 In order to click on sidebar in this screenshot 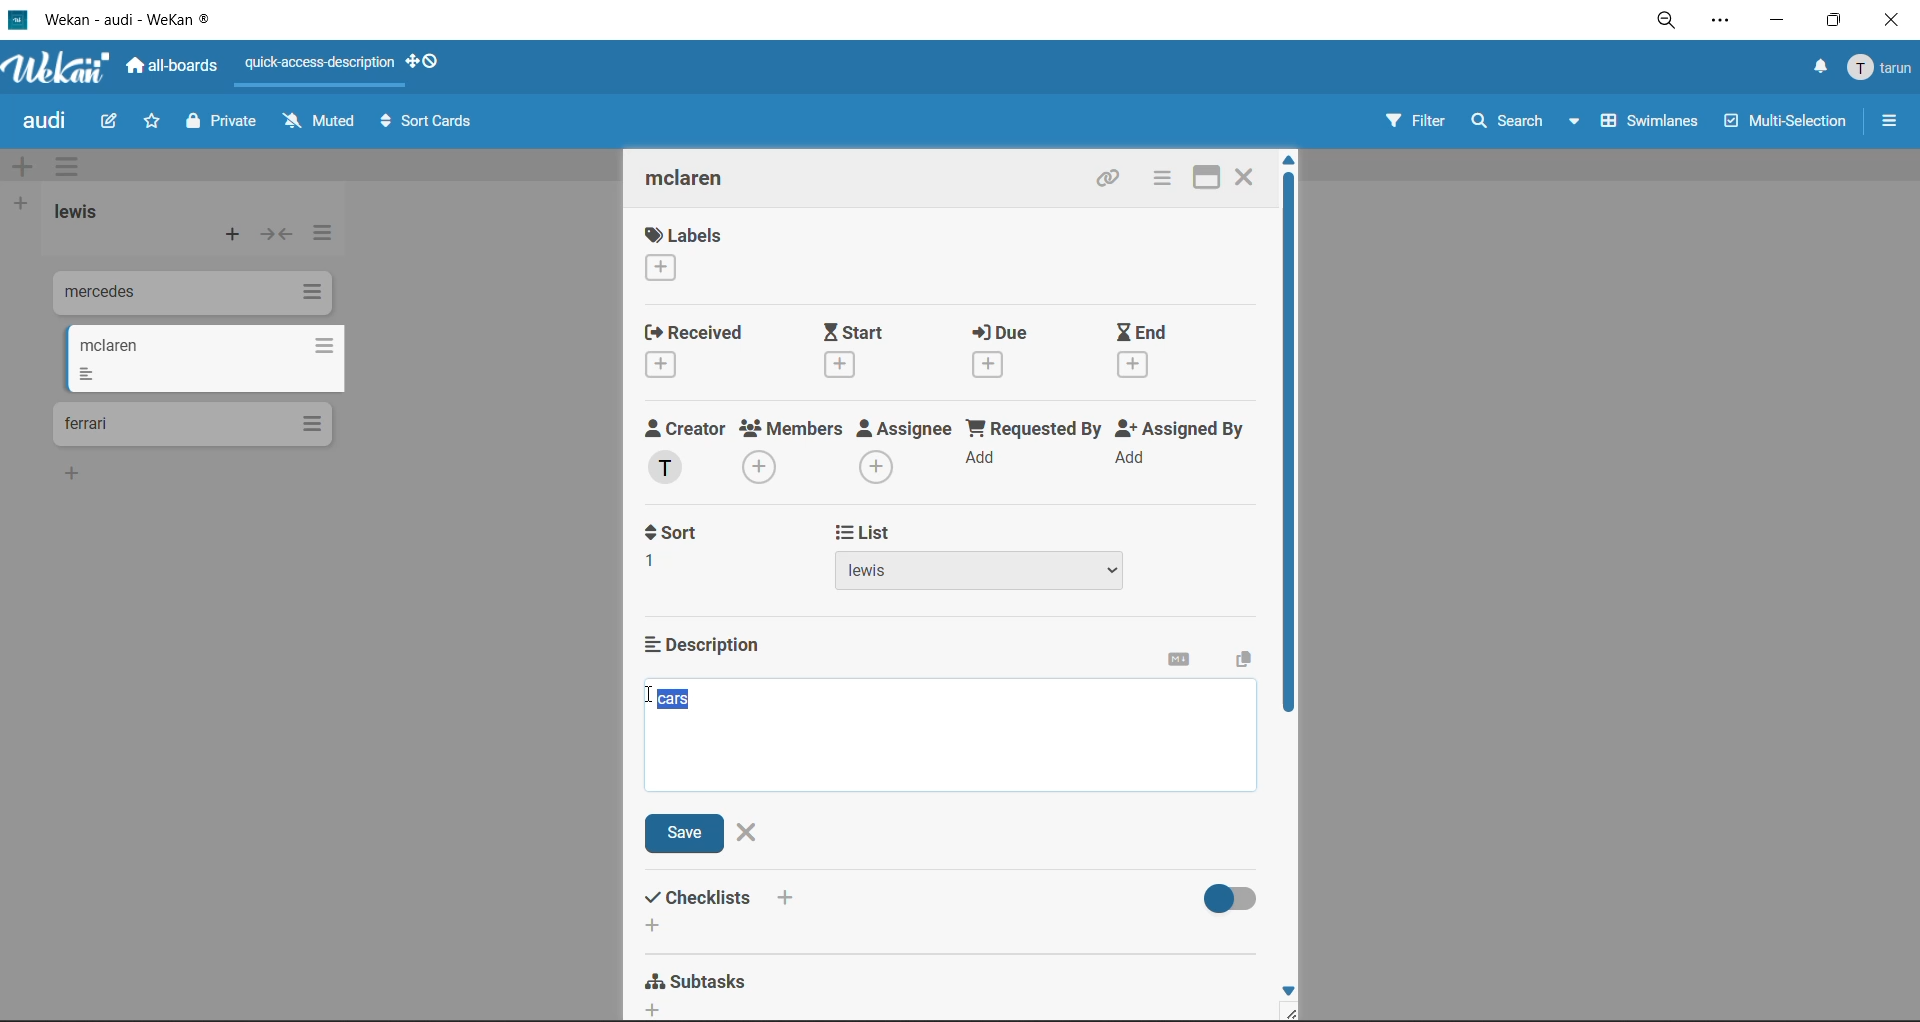, I will do `click(1889, 121)`.